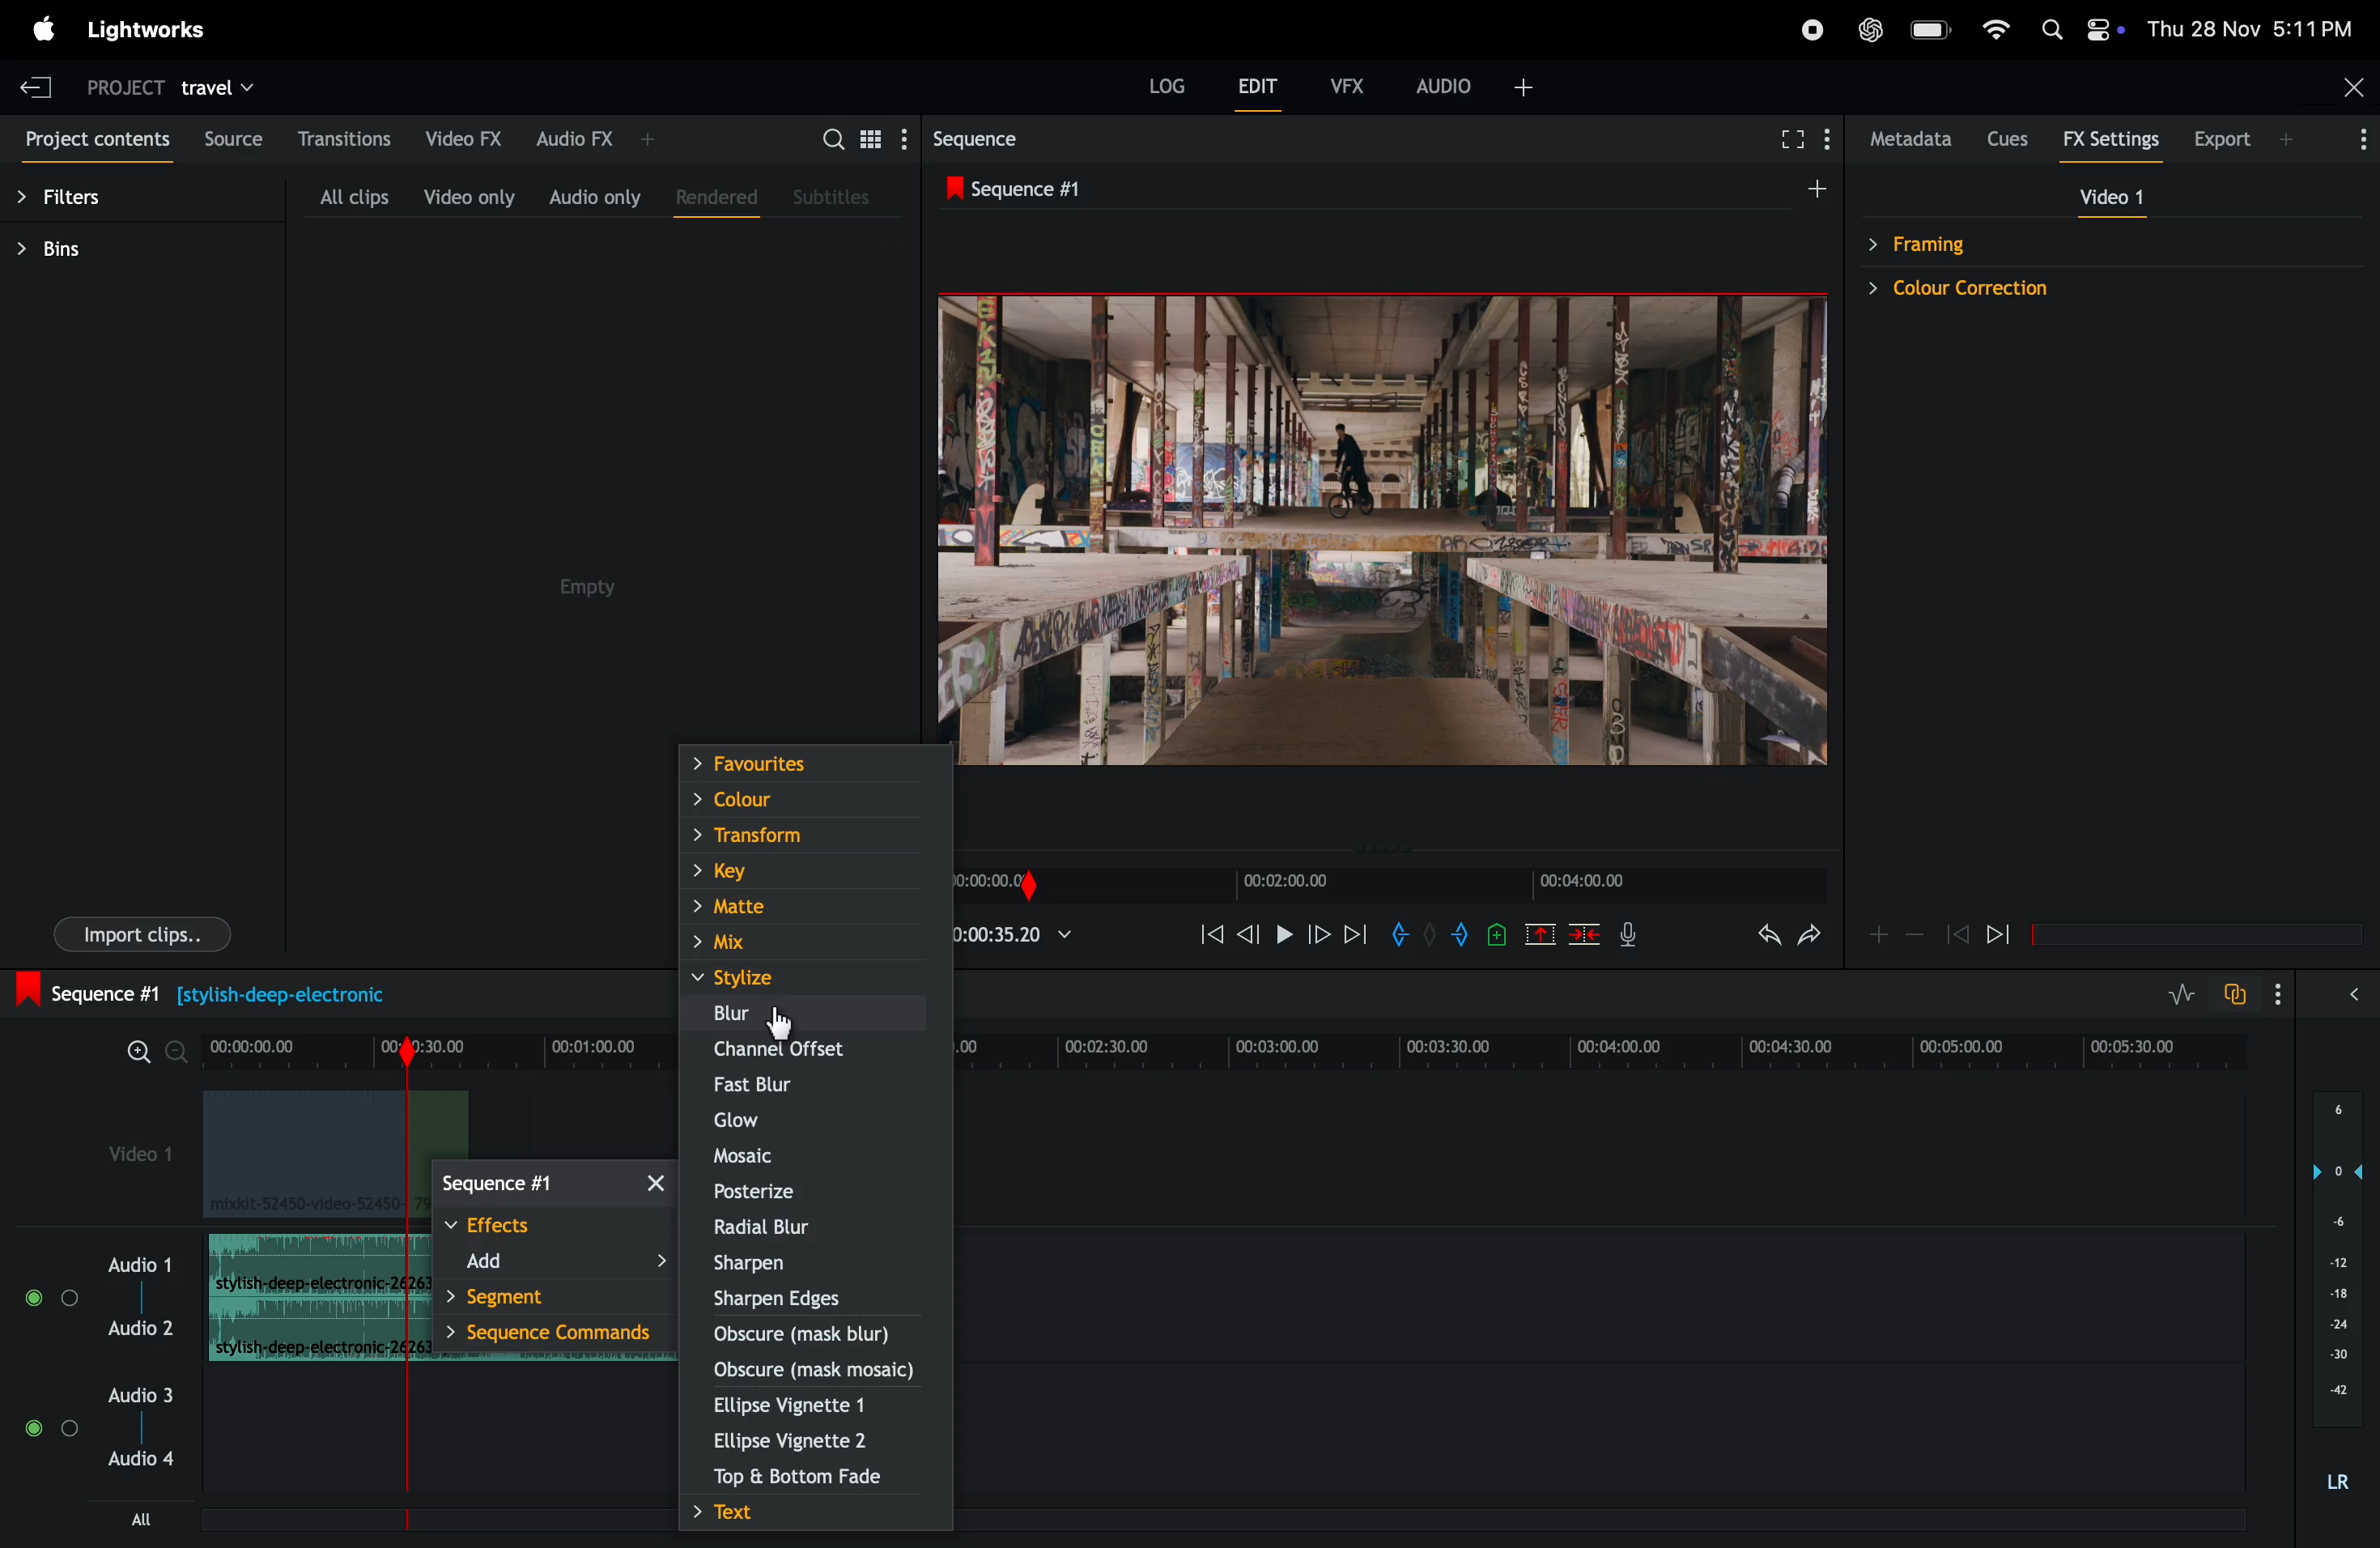  I want to click on rendered, so click(712, 197).